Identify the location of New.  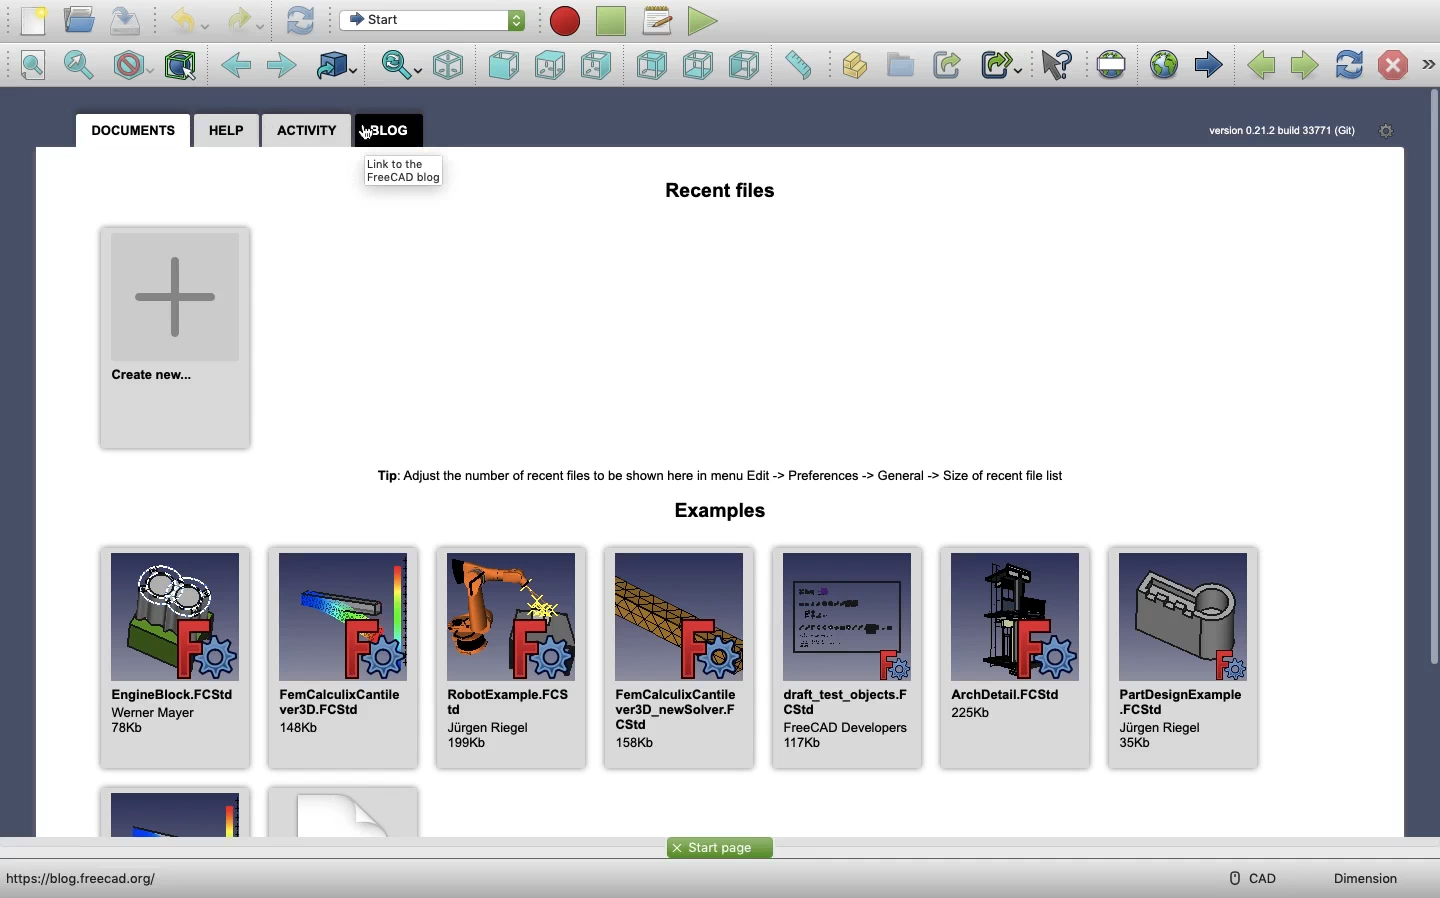
(34, 21).